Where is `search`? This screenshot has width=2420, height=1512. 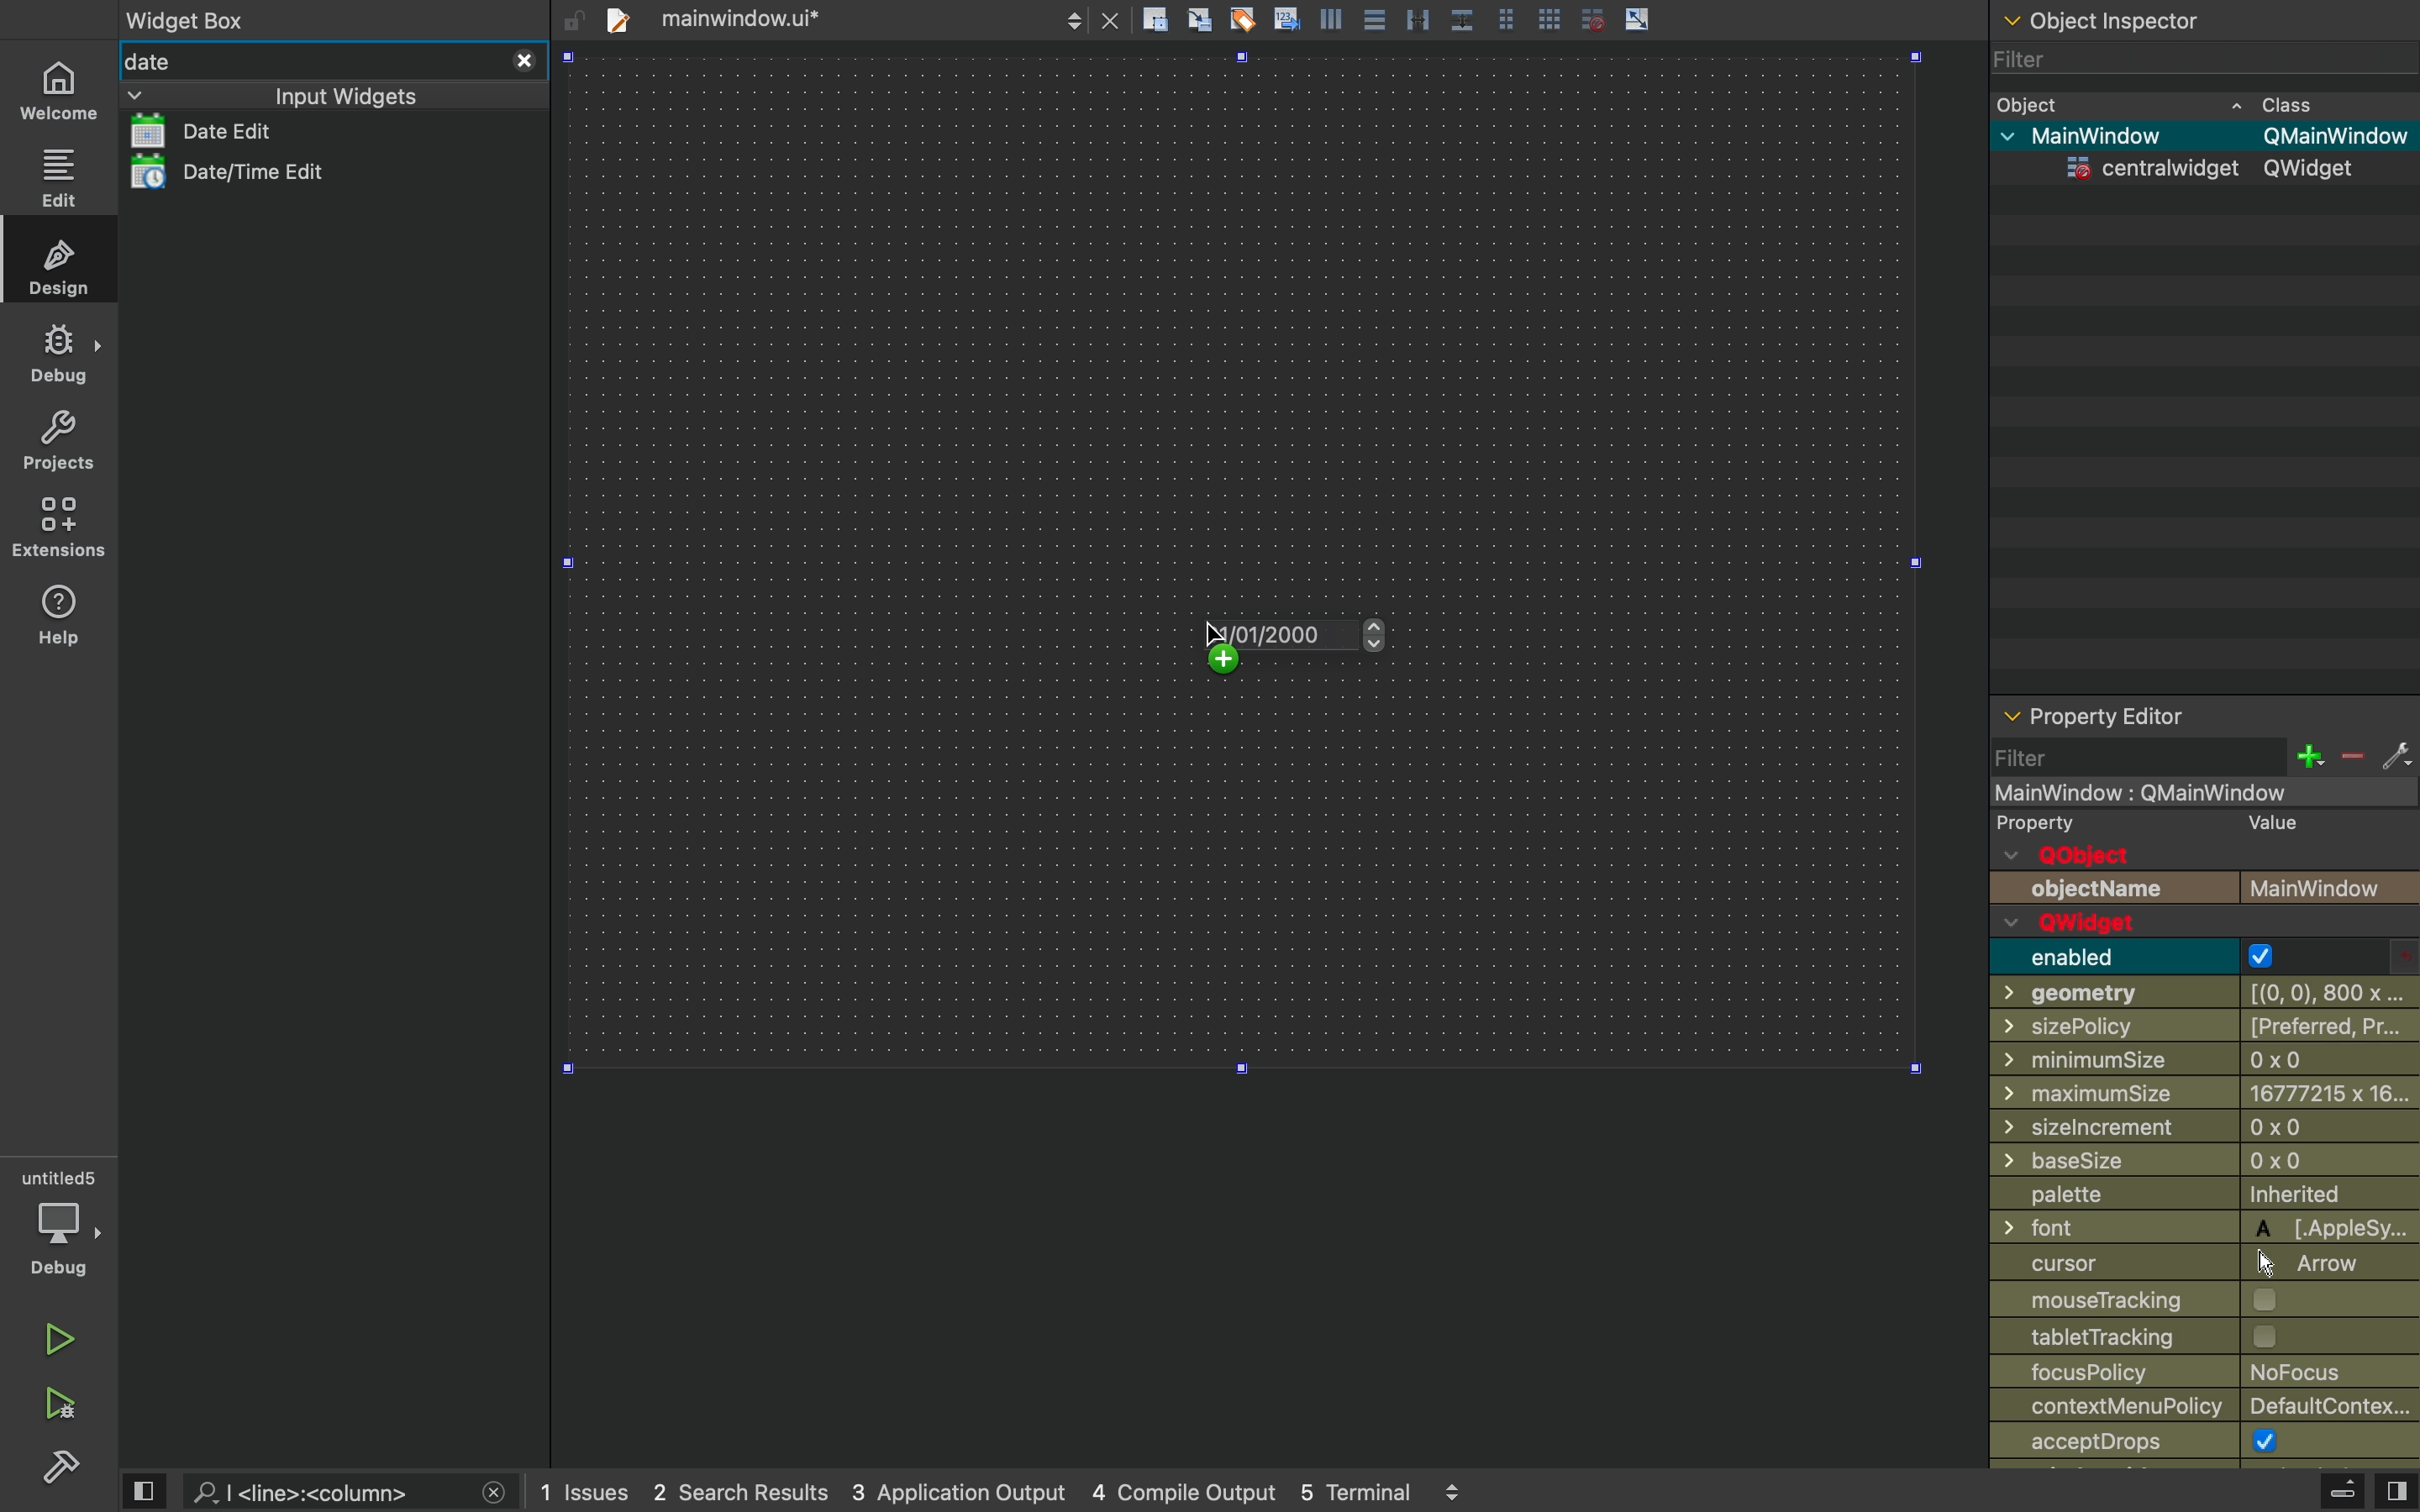
search is located at coordinates (327, 1490).